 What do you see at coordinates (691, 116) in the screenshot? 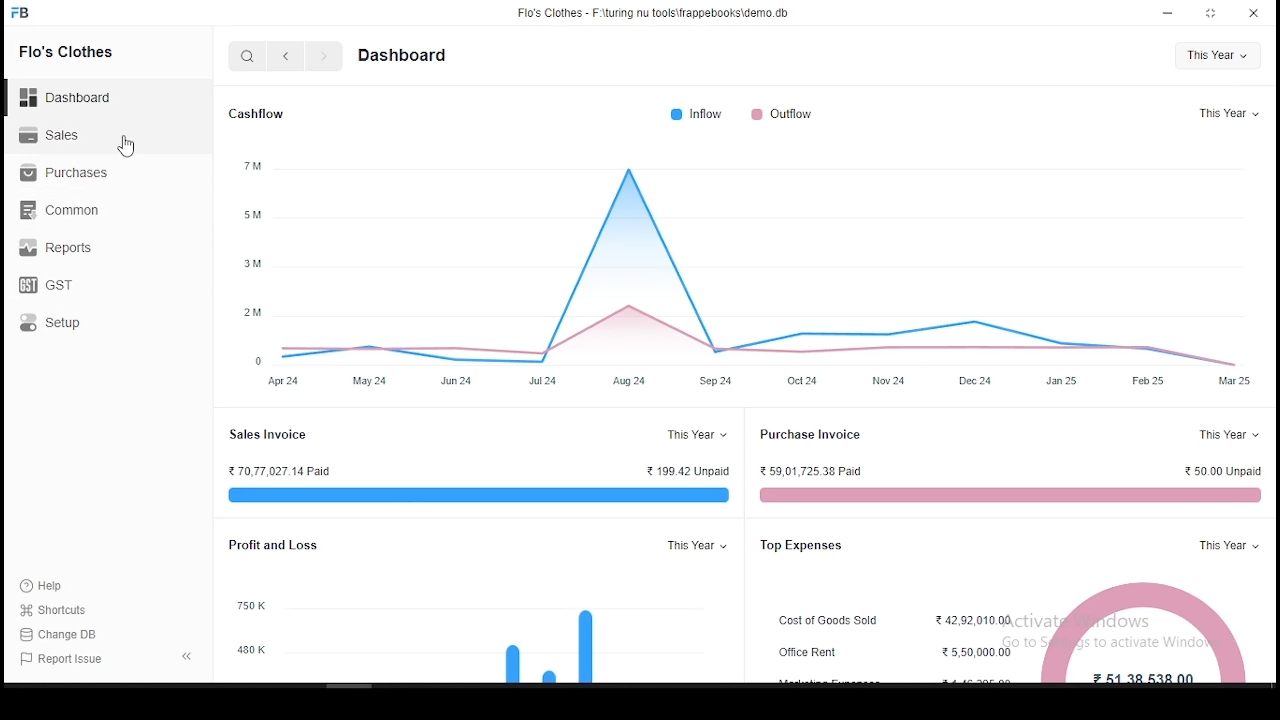
I see `inflow` at bounding box center [691, 116].